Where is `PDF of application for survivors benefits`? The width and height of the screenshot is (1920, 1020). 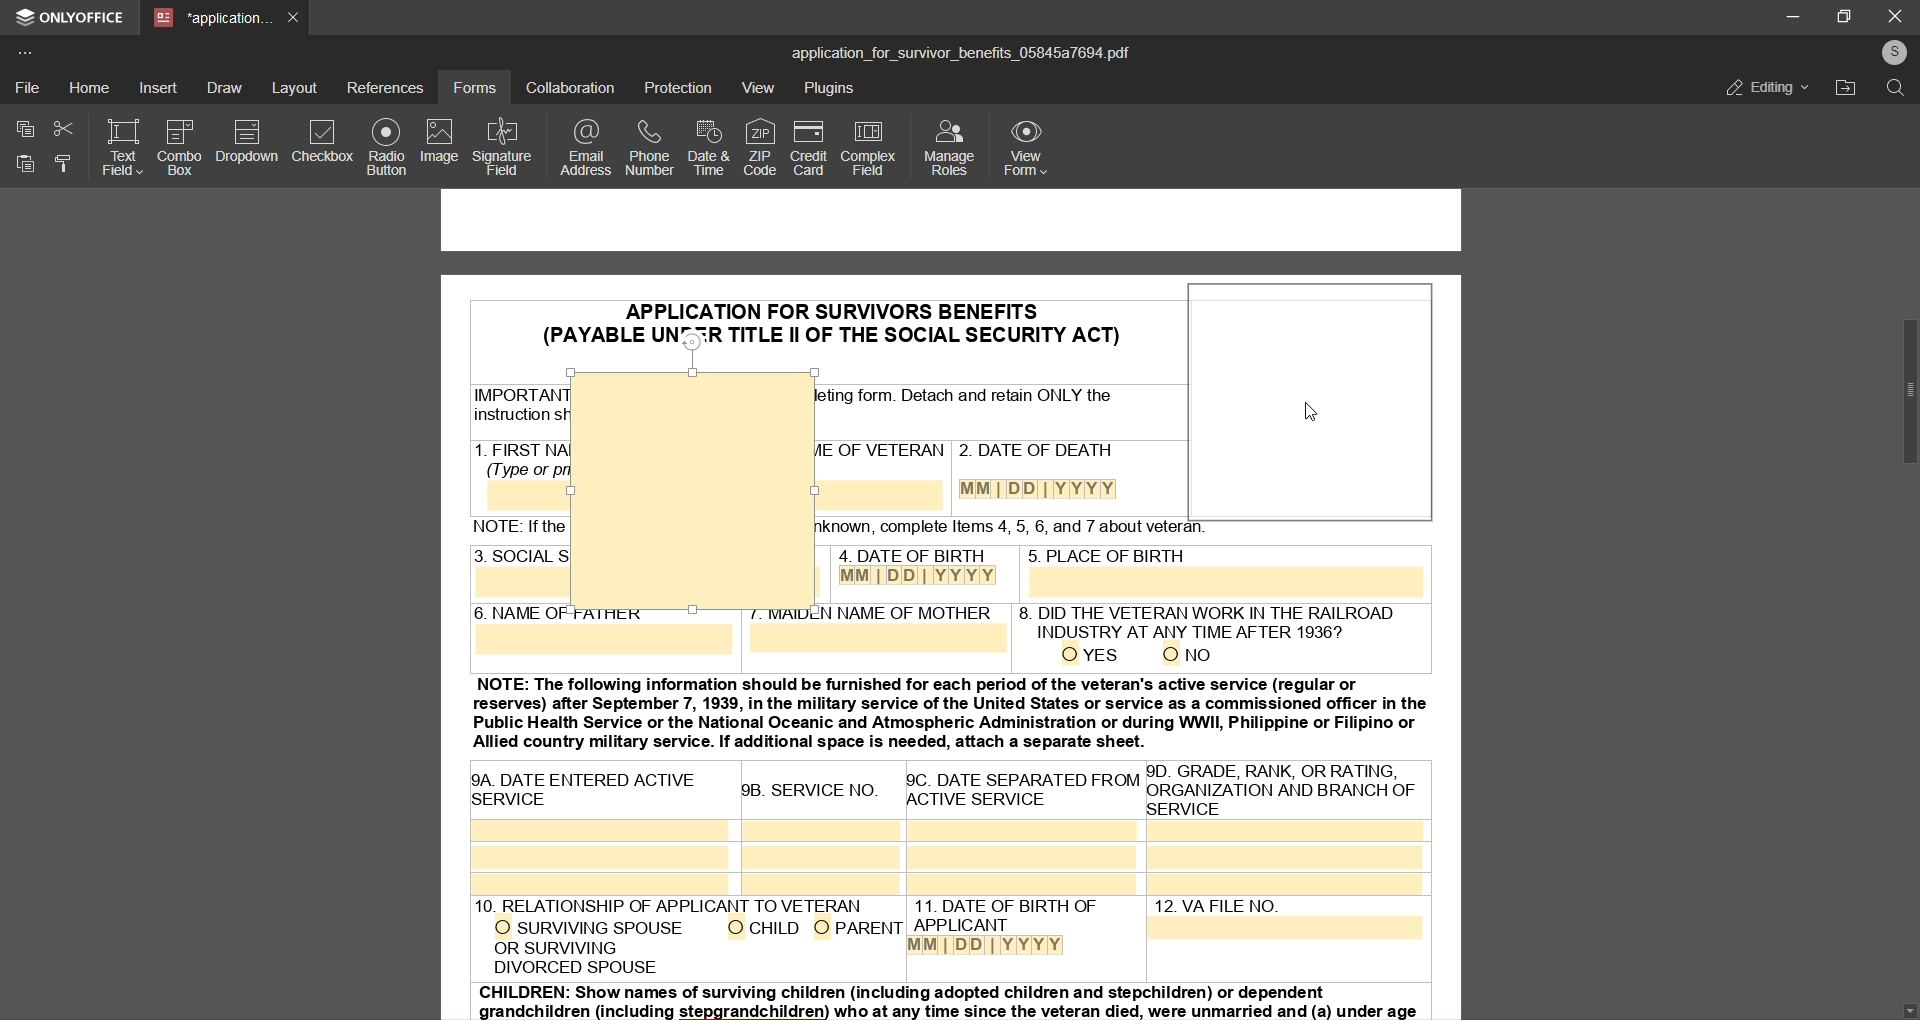
PDF of application for survivors benefits is located at coordinates (952, 825).